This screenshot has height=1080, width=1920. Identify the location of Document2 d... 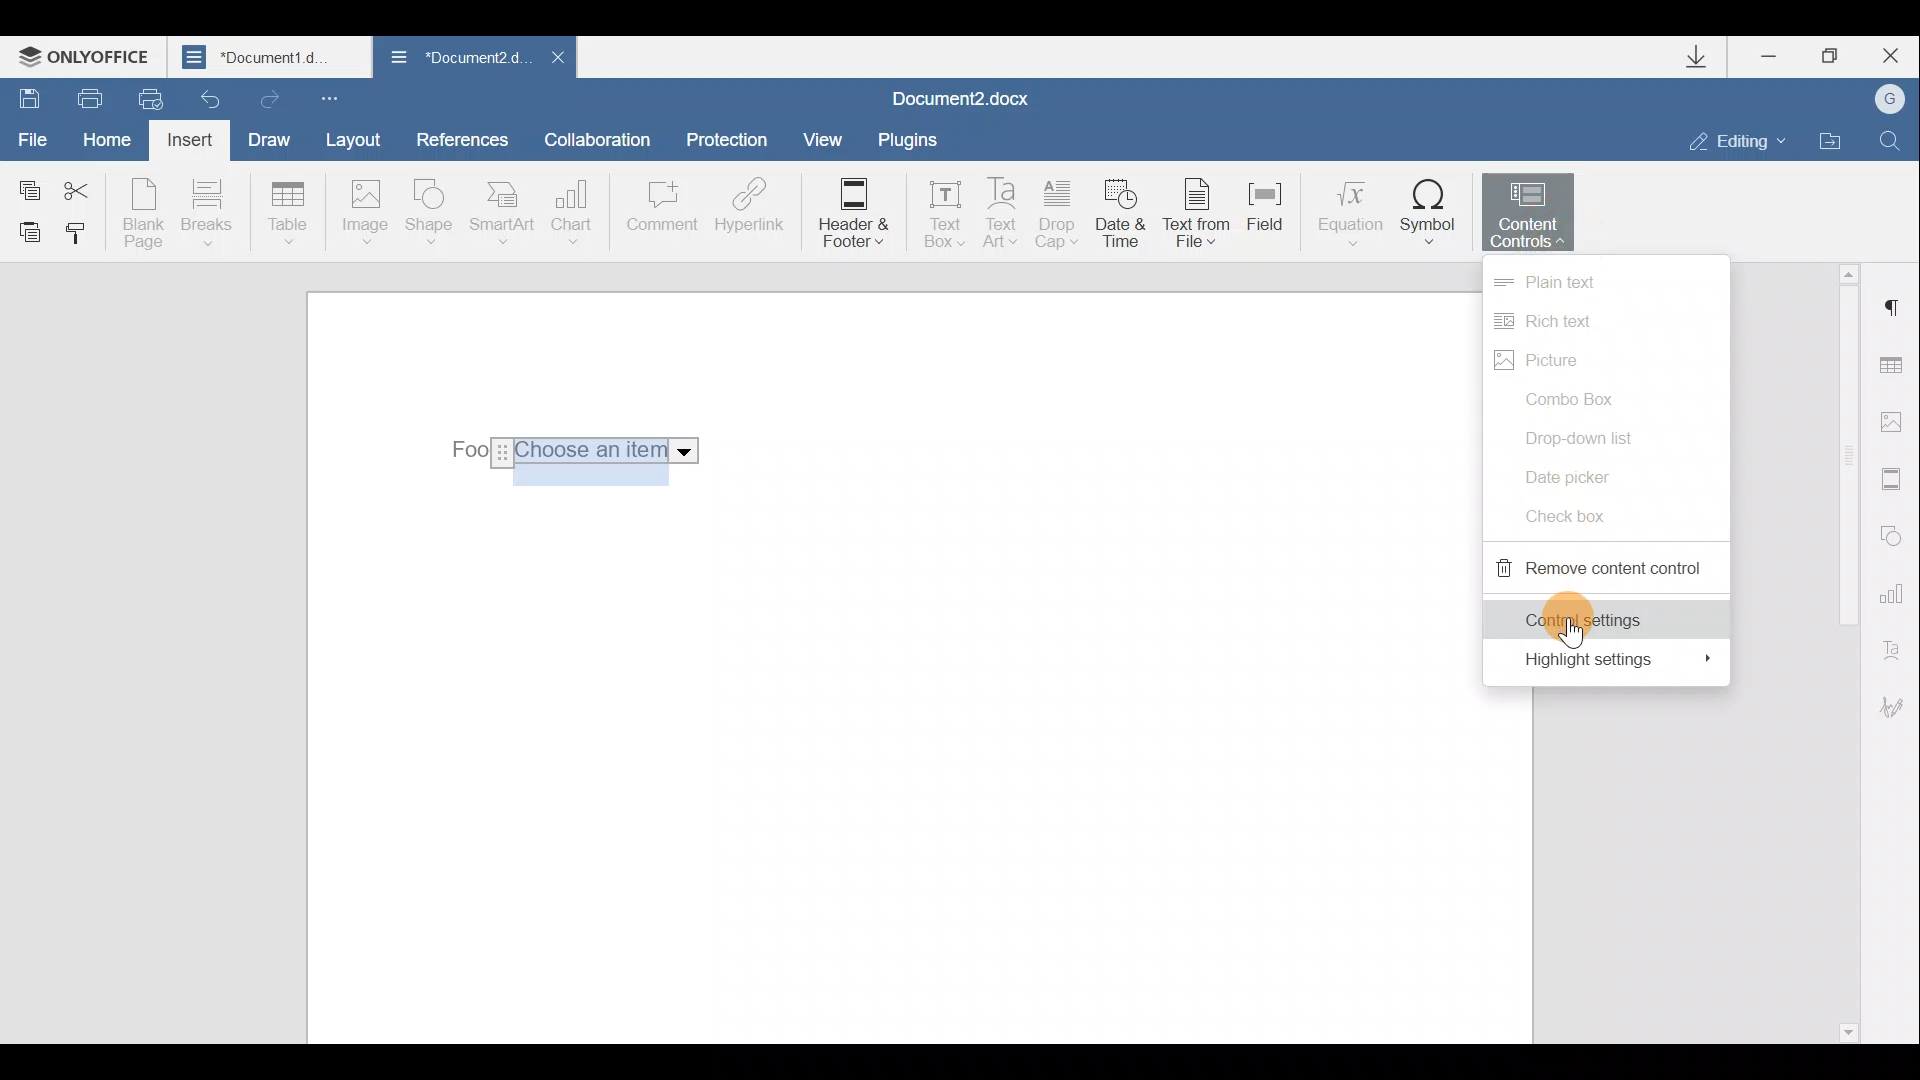
(458, 61).